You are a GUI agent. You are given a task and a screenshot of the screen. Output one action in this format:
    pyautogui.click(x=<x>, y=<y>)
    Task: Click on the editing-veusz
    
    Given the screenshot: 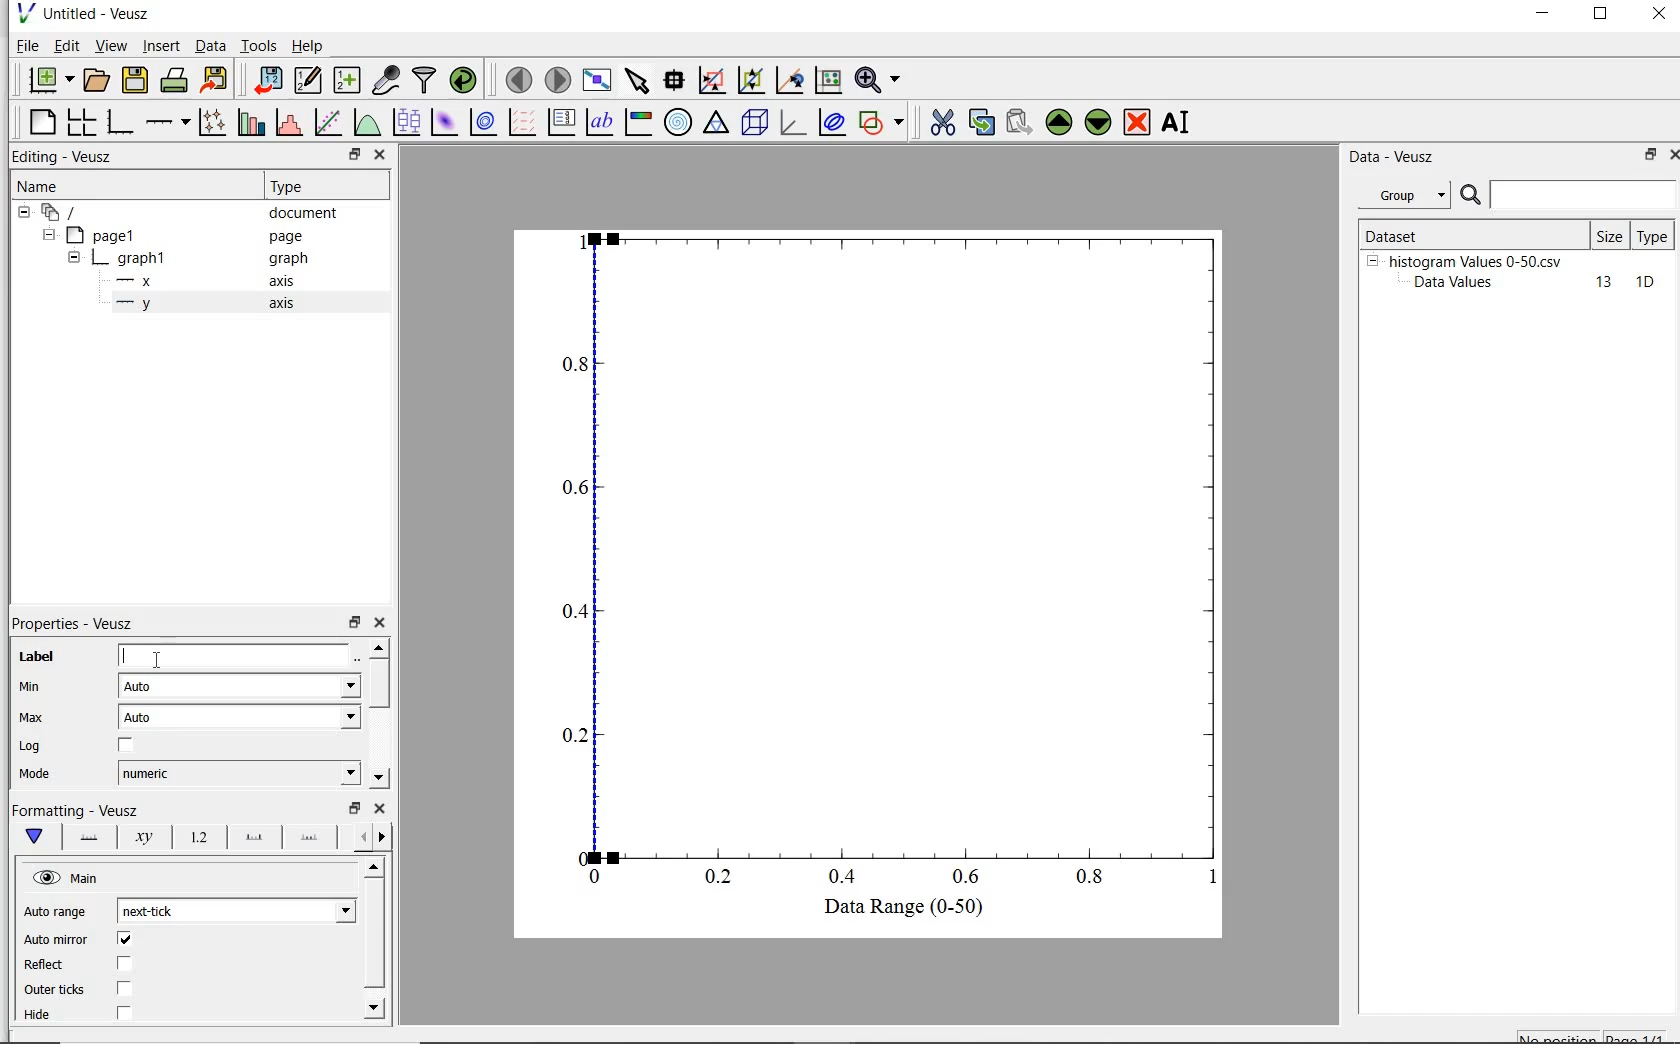 What is the action you would take?
    pyautogui.click(x=63, y=157)
    